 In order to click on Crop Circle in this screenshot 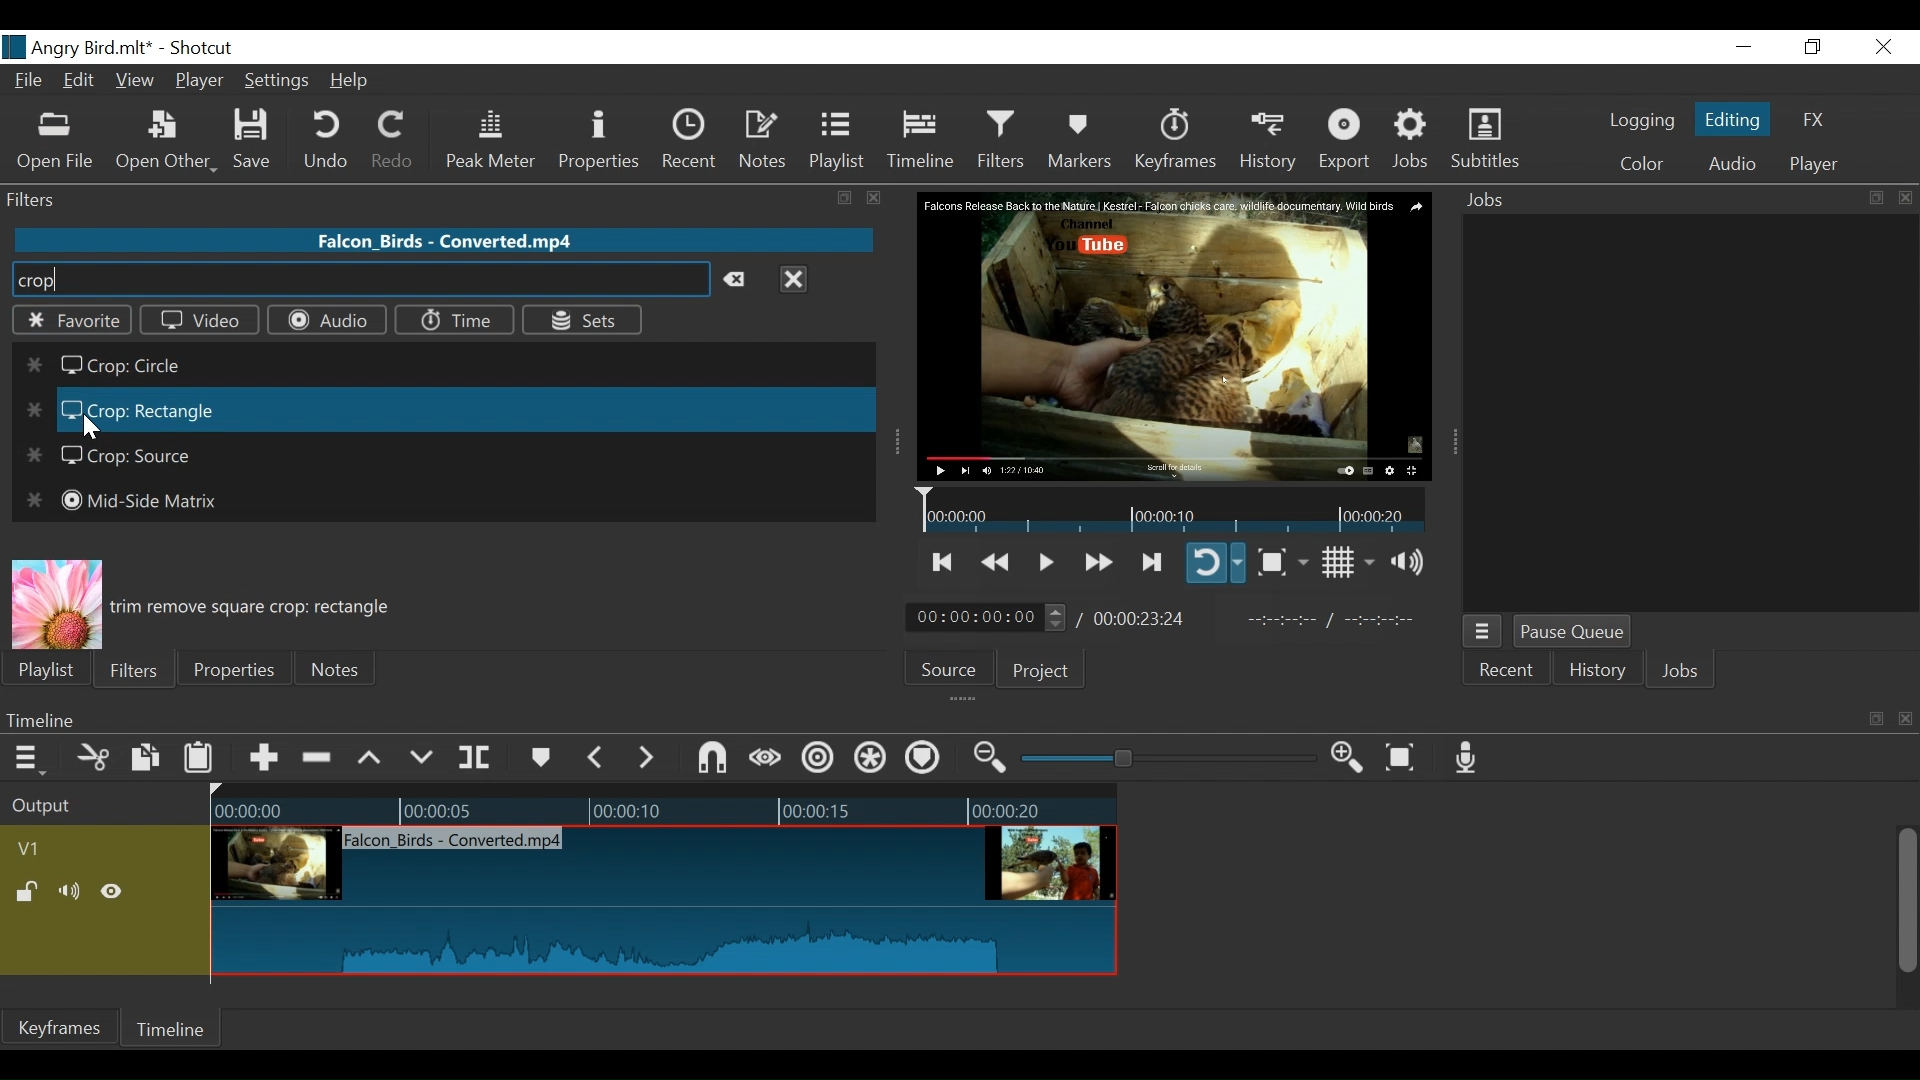, I will do `click(101, 368)`.